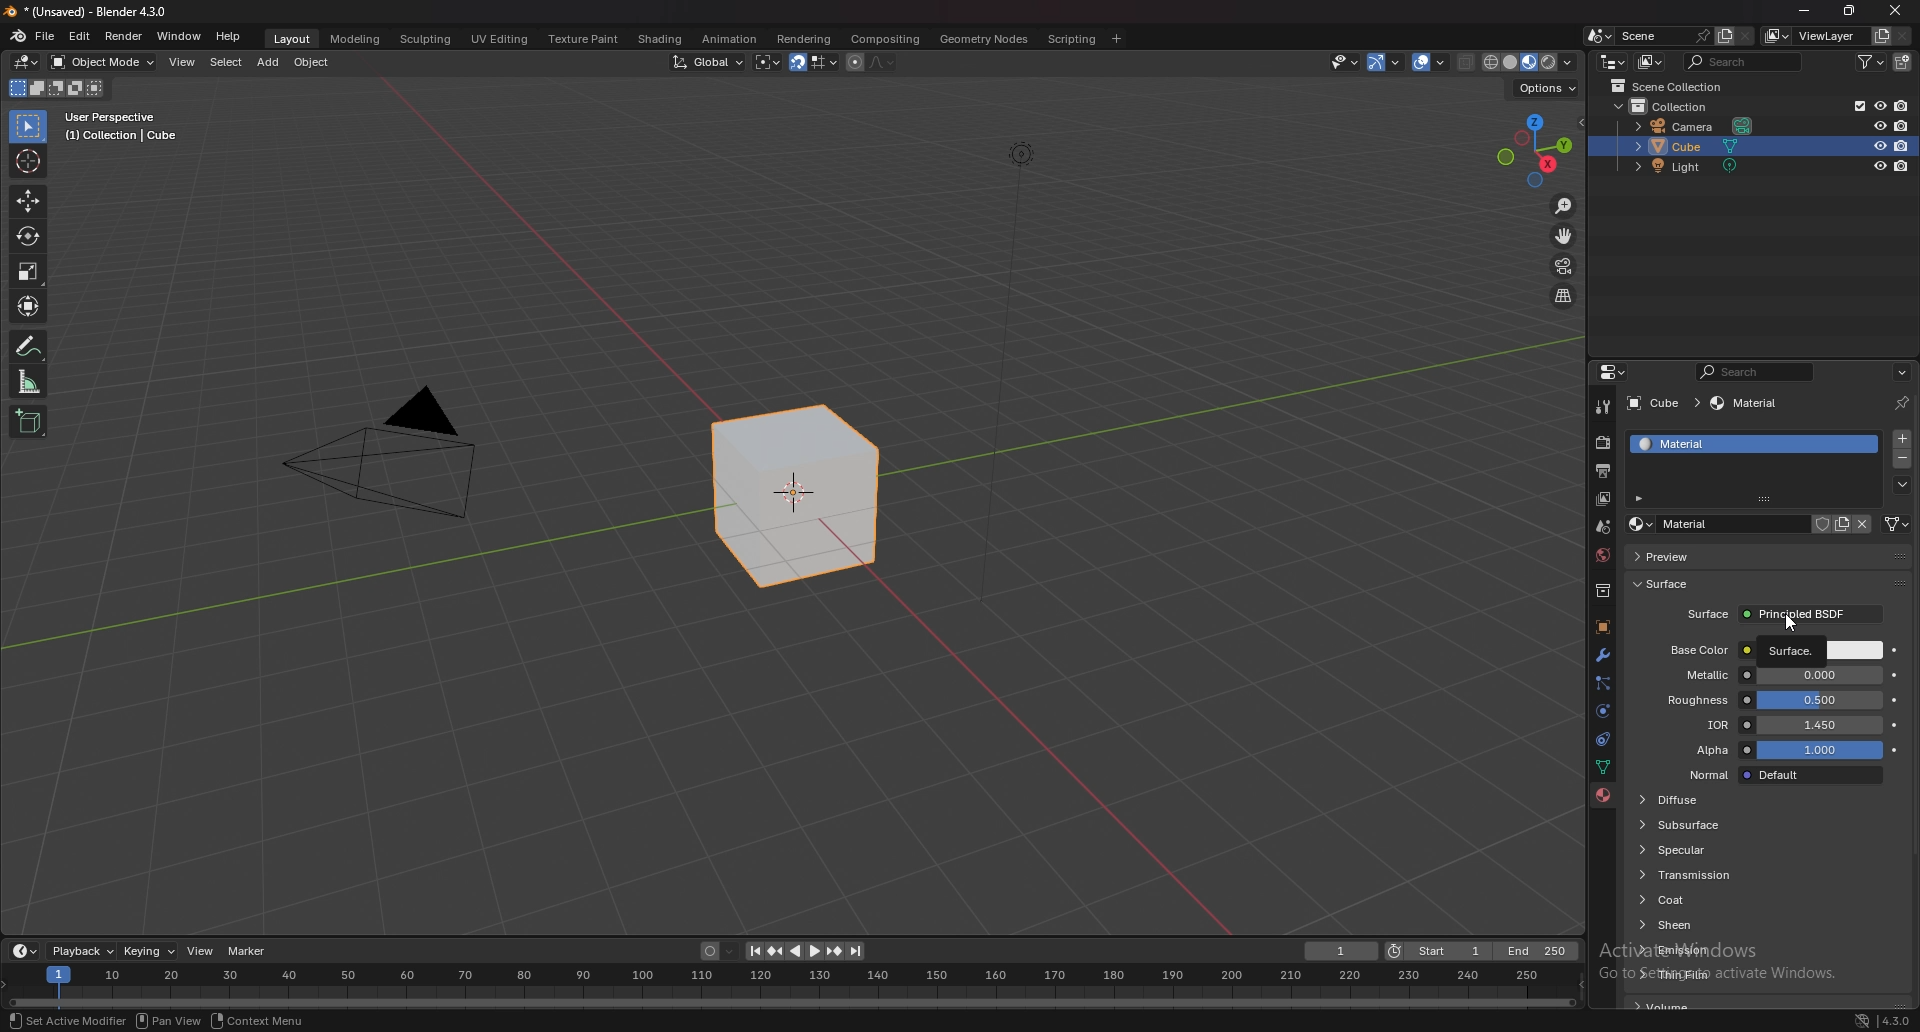 This screenshot has height=1032, width=1920. I want to click on filter, so click(1875, 61).